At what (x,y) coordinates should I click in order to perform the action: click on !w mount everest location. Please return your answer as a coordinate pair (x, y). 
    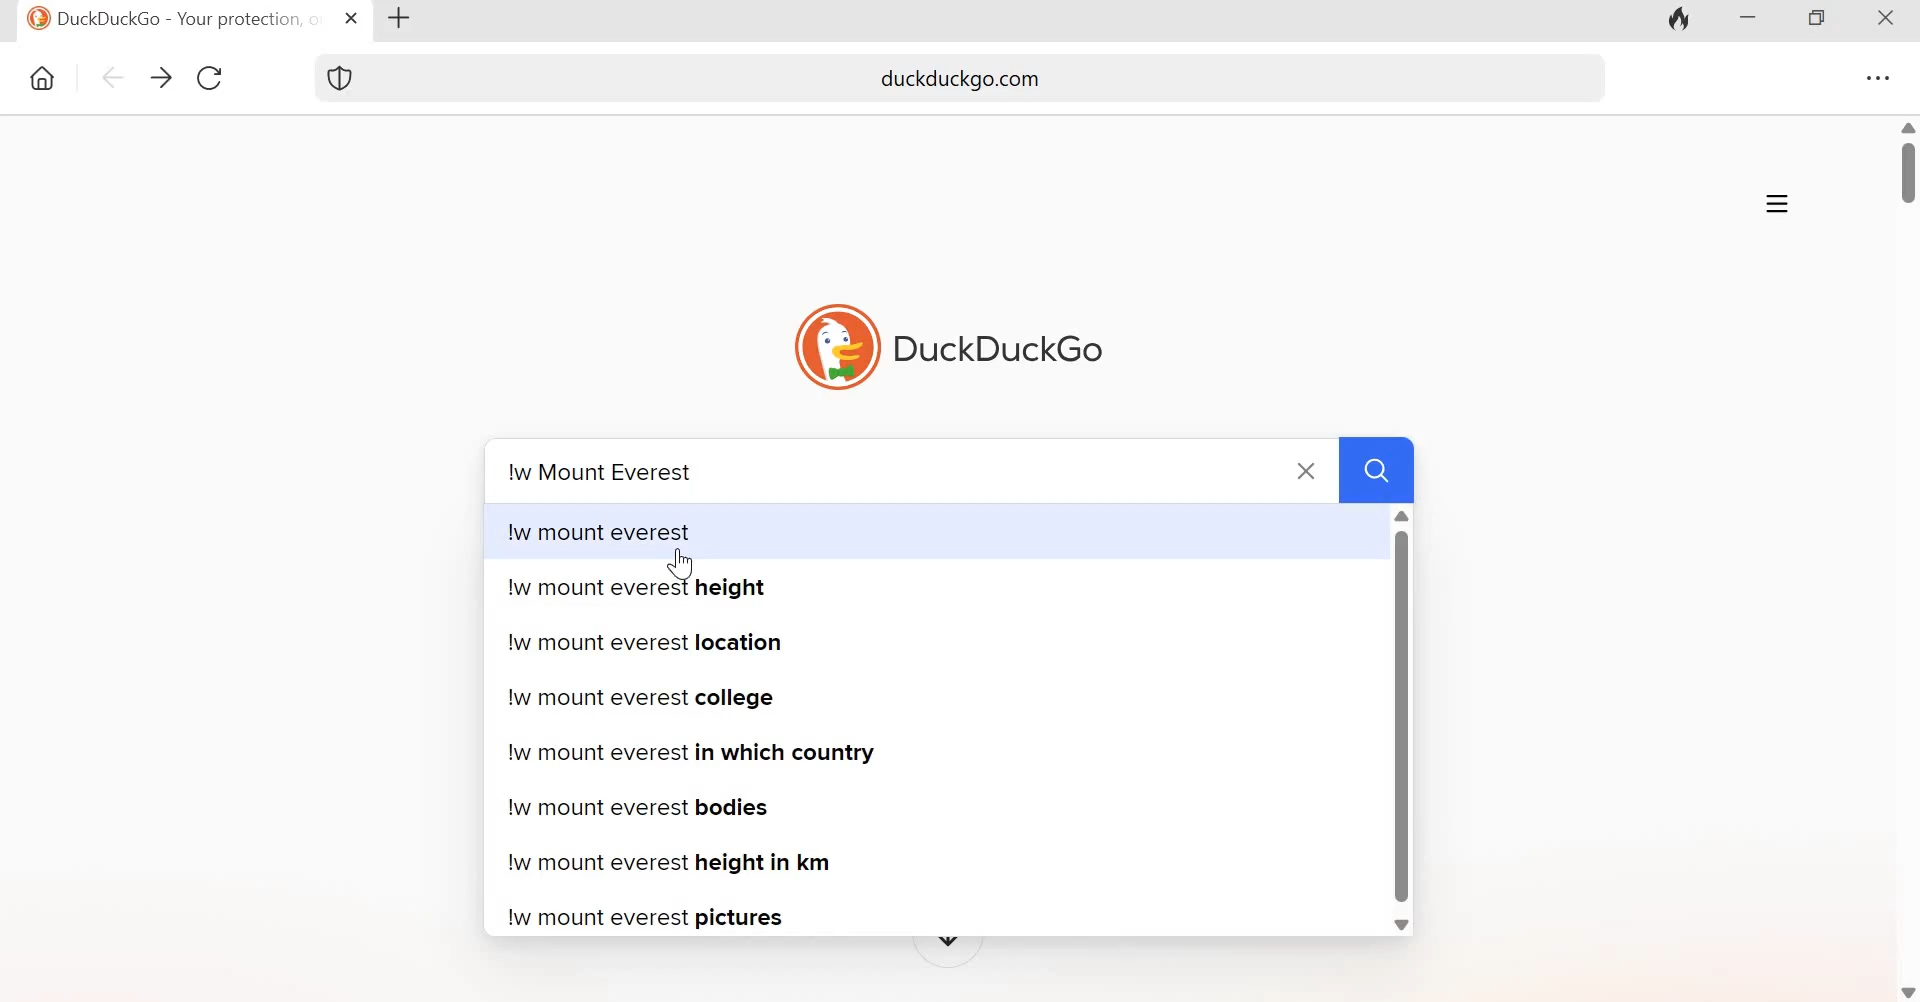
    Looking at the image, I should click on (645, 650).